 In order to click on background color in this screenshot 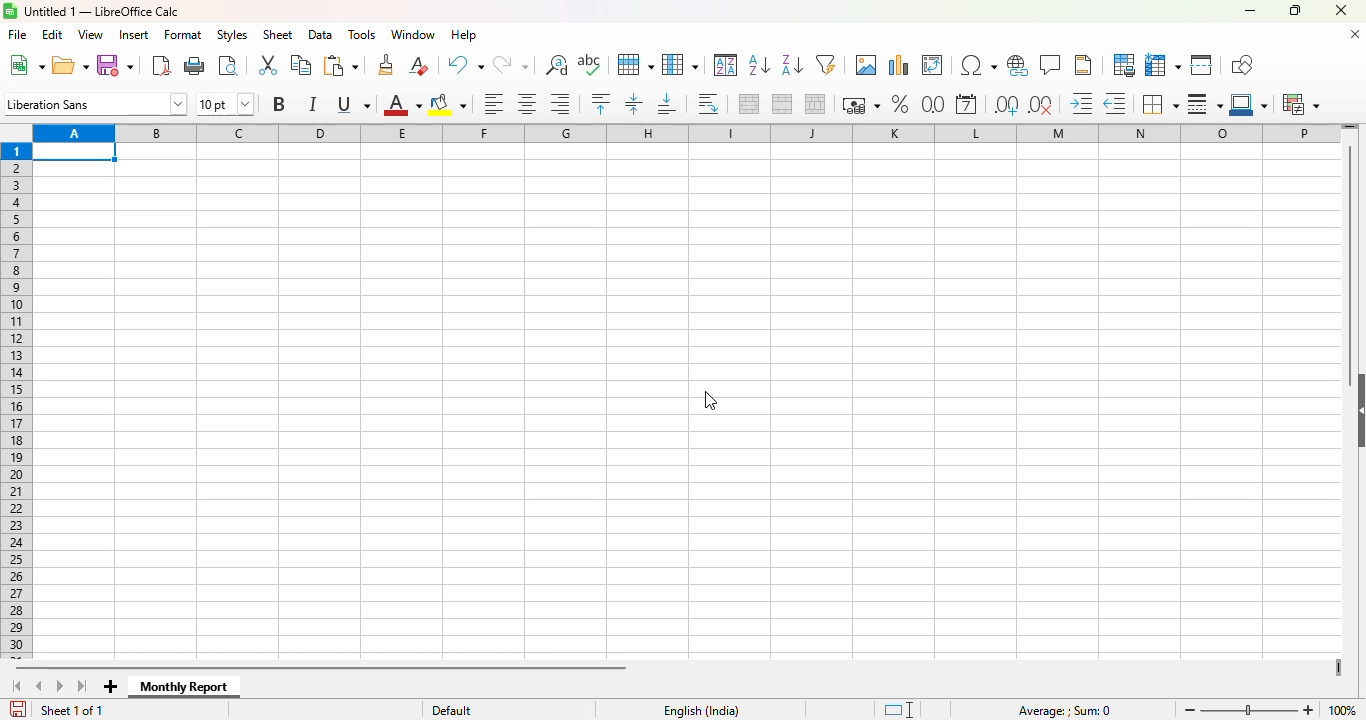, I will do `click(448, 104)`.